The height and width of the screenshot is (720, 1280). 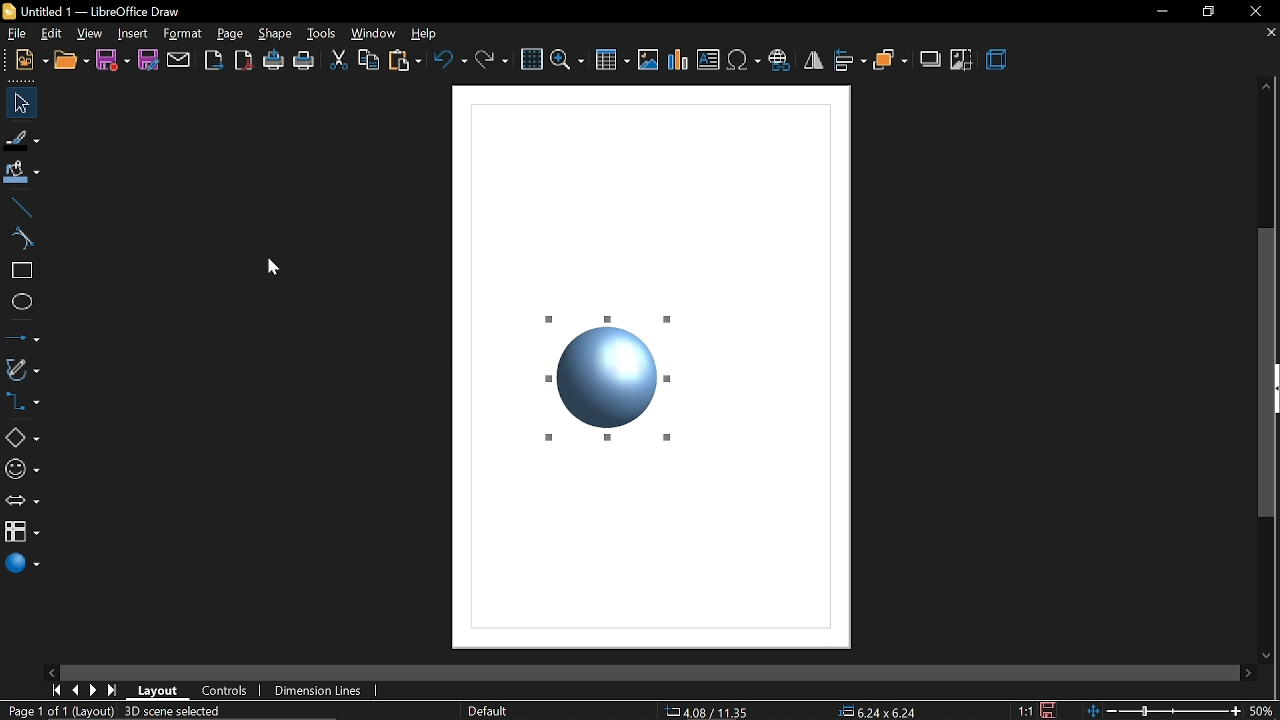 I want to click on 3d effects, so click(x=997, y=60).